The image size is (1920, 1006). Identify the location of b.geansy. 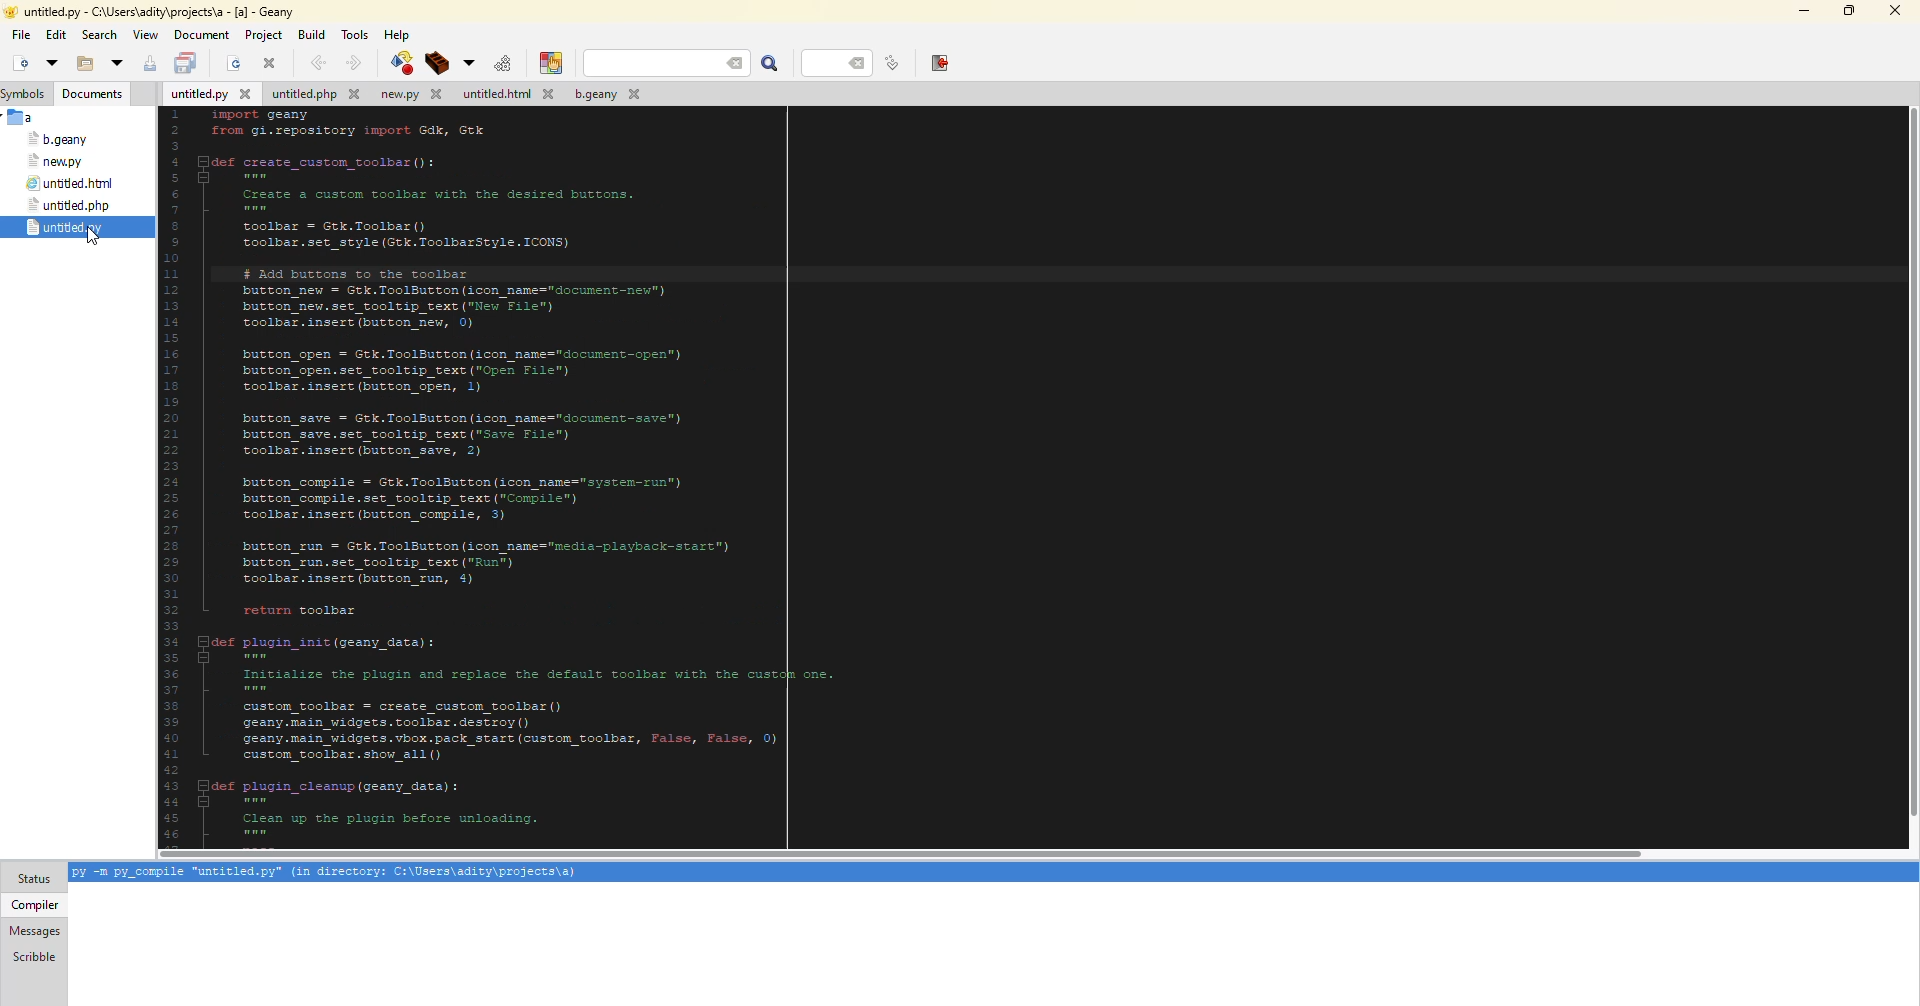
(56, 139).